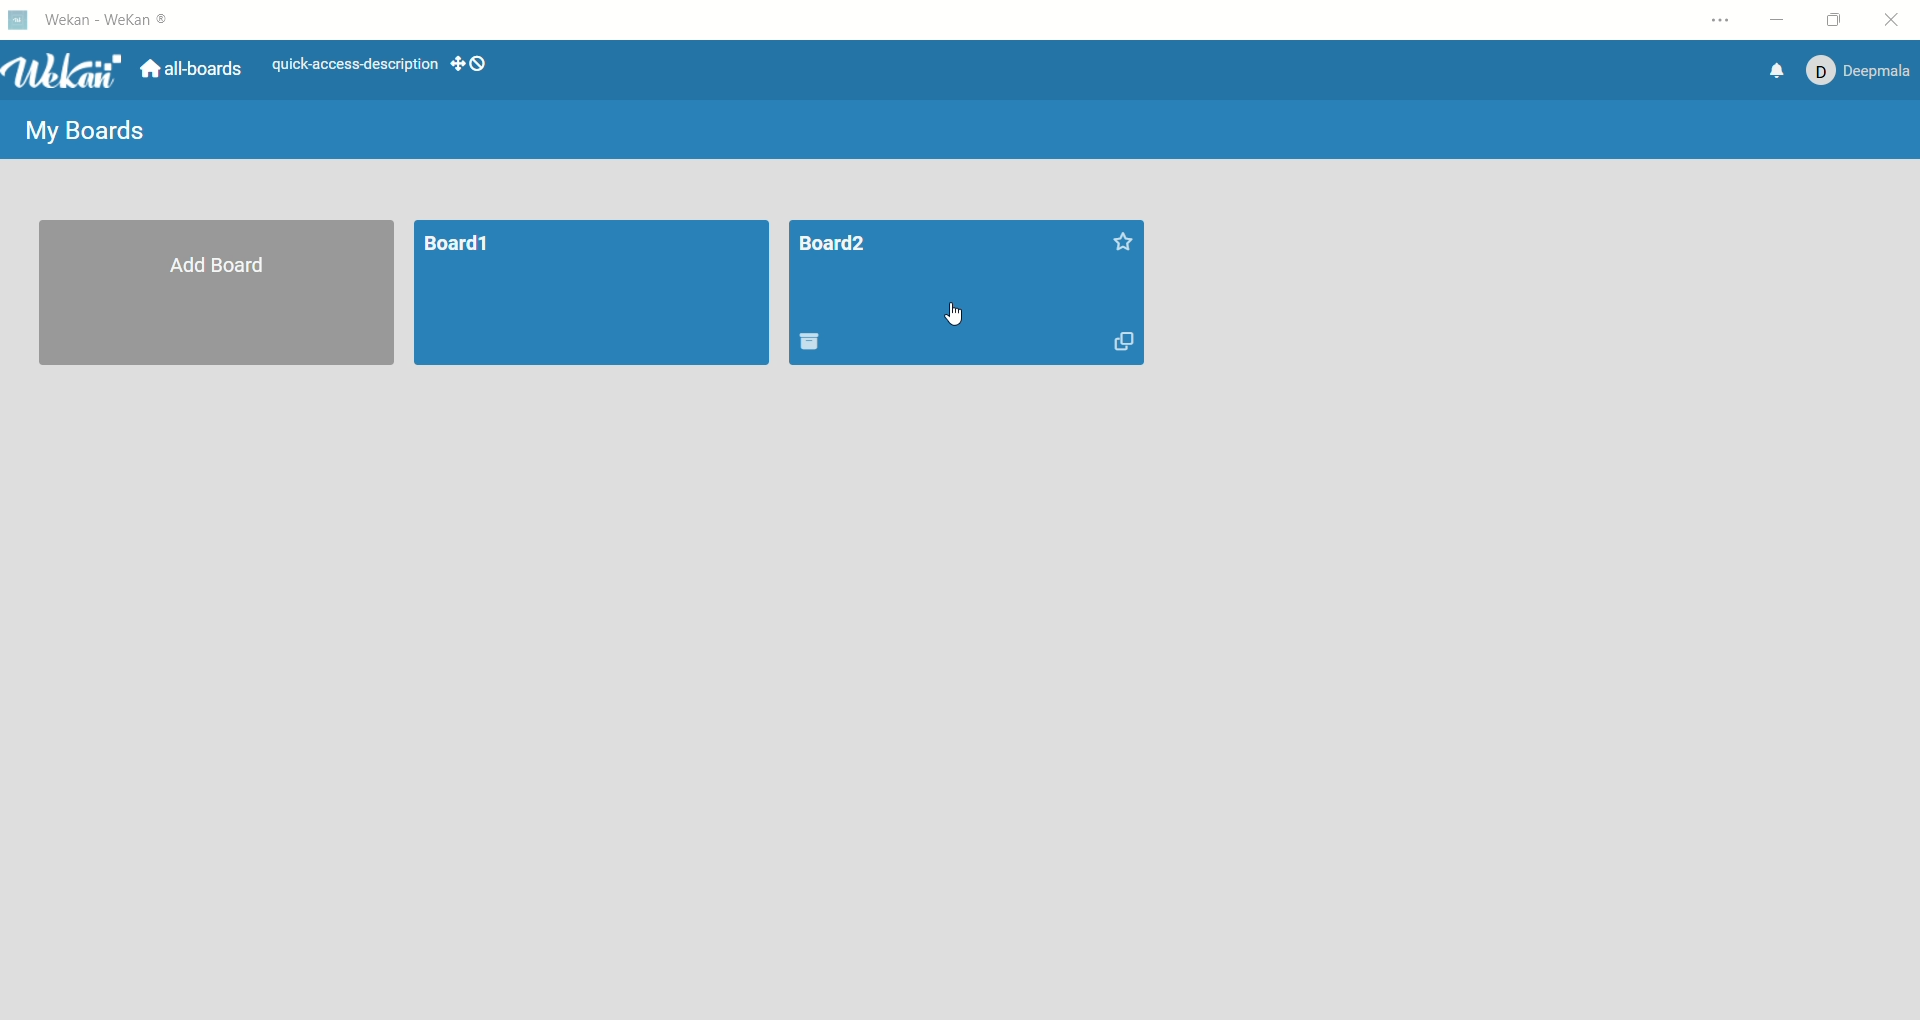 The height and width of the screenshot is (1020, 1920). Describe the element at coordinates (808, 342) in the screenshot. I see `delete` at that location.